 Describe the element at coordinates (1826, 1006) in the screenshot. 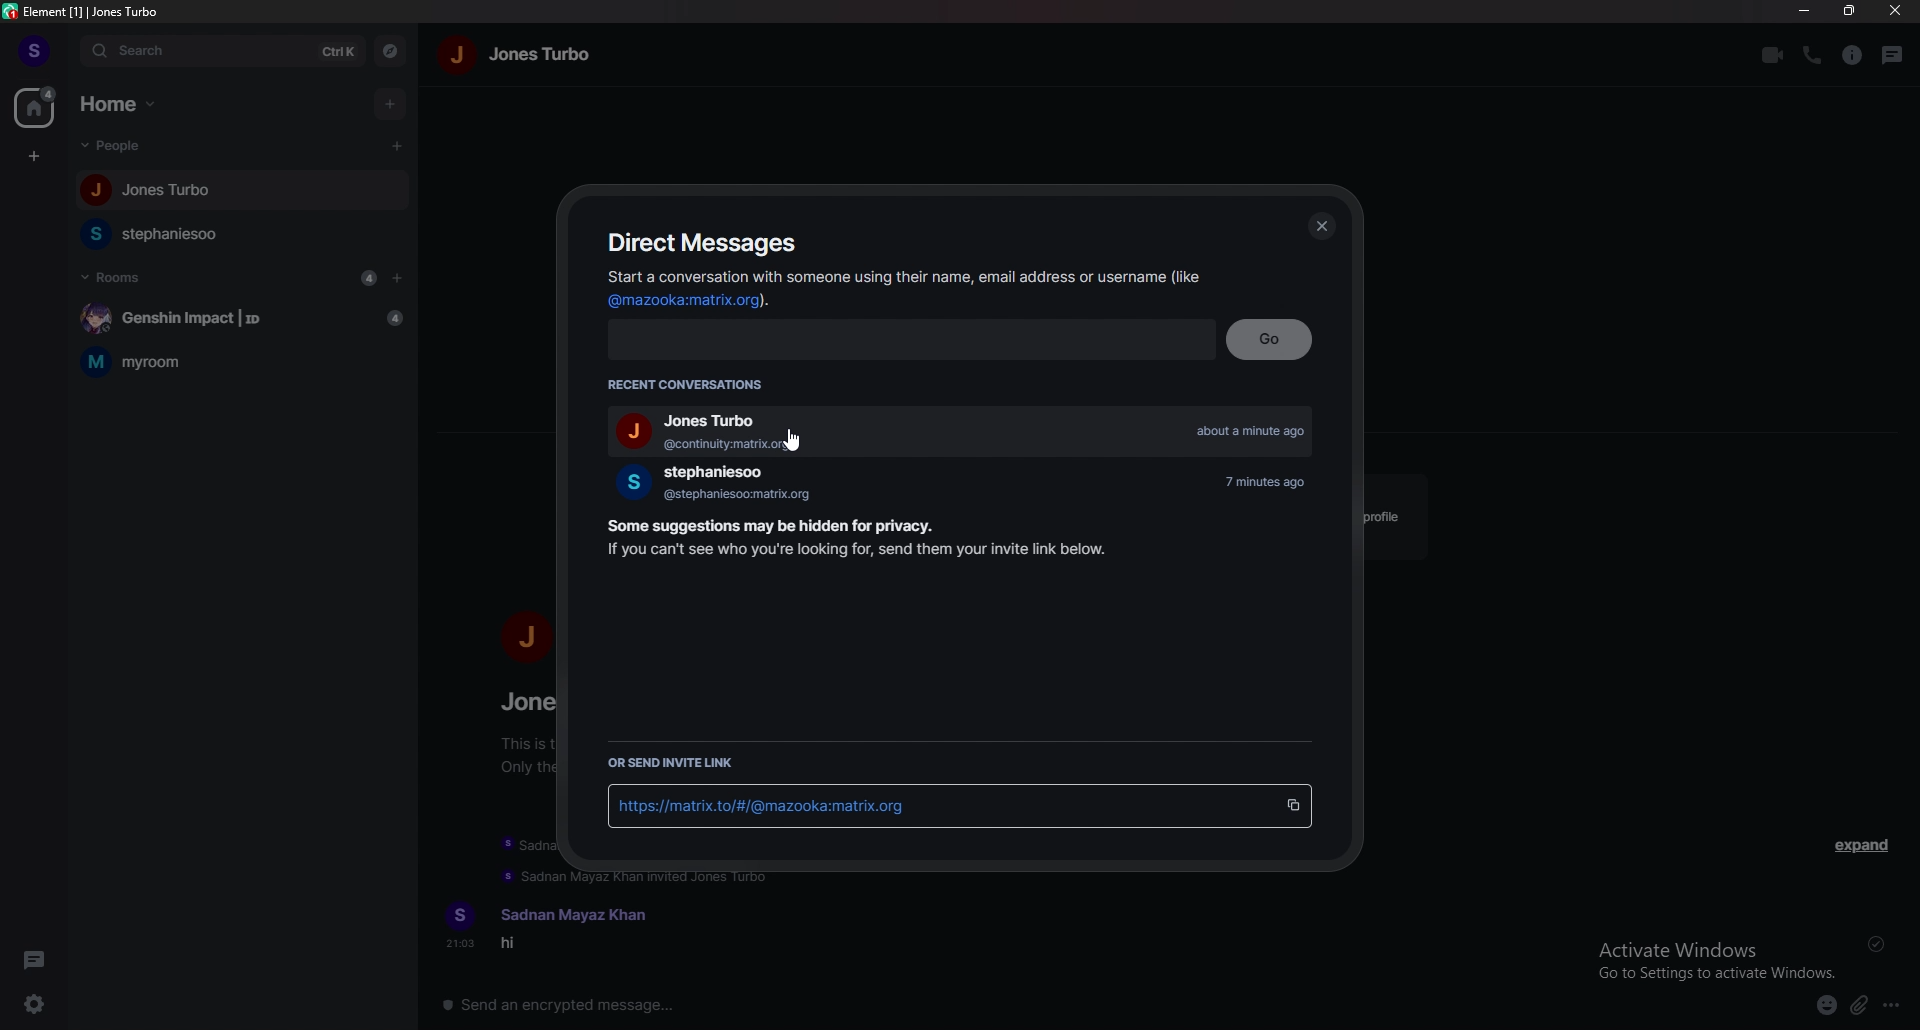

I see `emoji` at that location.